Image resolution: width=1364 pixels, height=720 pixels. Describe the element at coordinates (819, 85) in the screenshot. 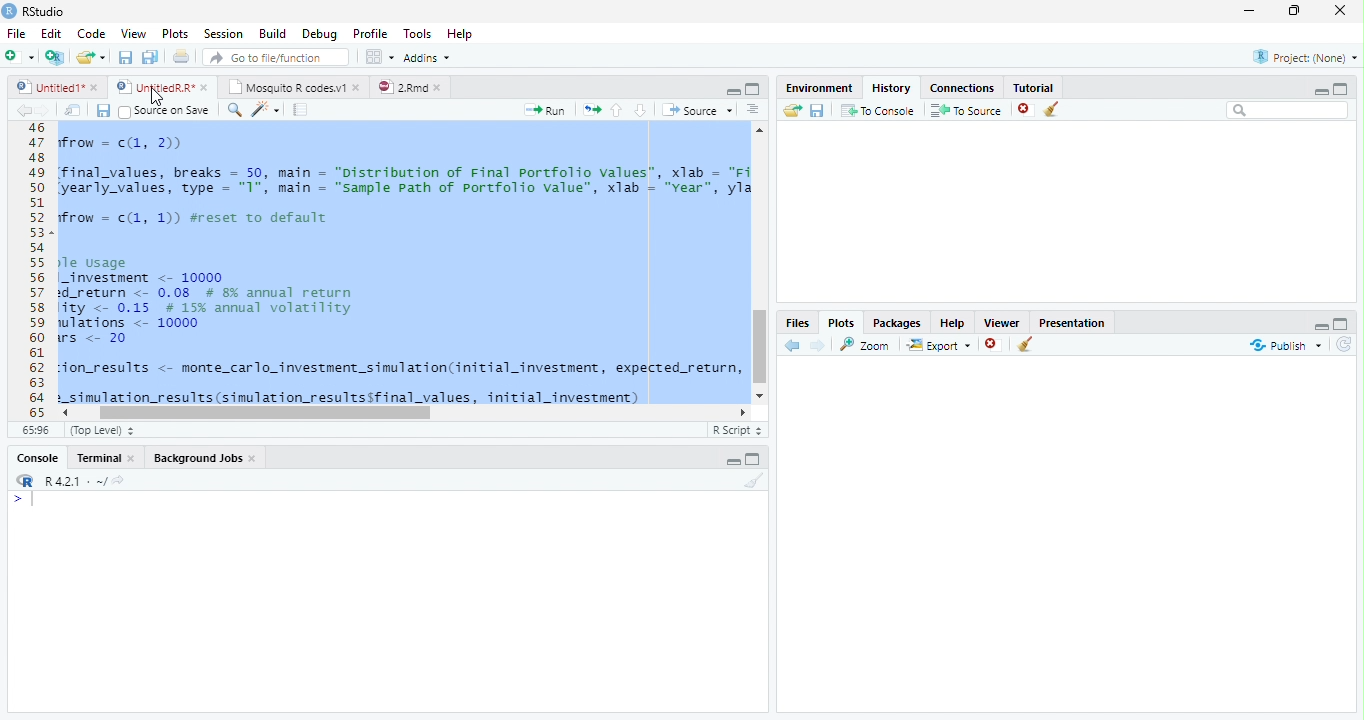

I see `Environment` at that location.